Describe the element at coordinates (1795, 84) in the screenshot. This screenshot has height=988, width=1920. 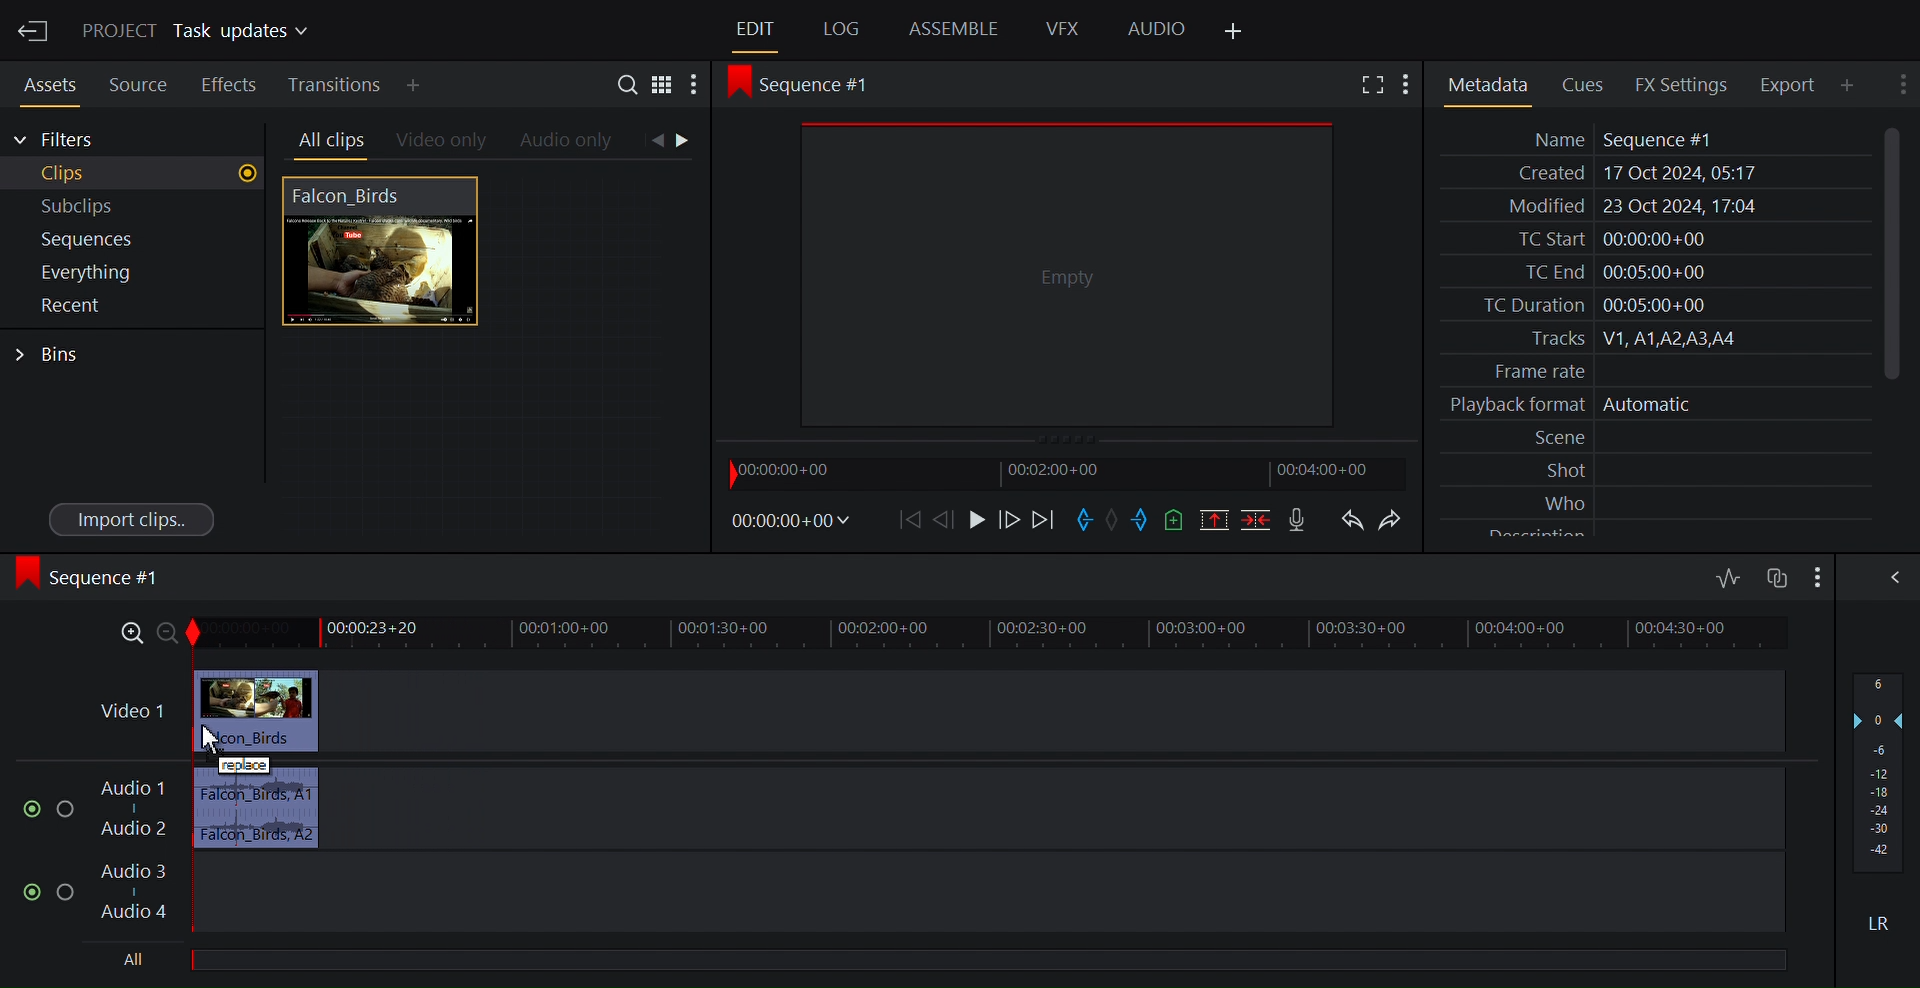
I see `Export` at that location.